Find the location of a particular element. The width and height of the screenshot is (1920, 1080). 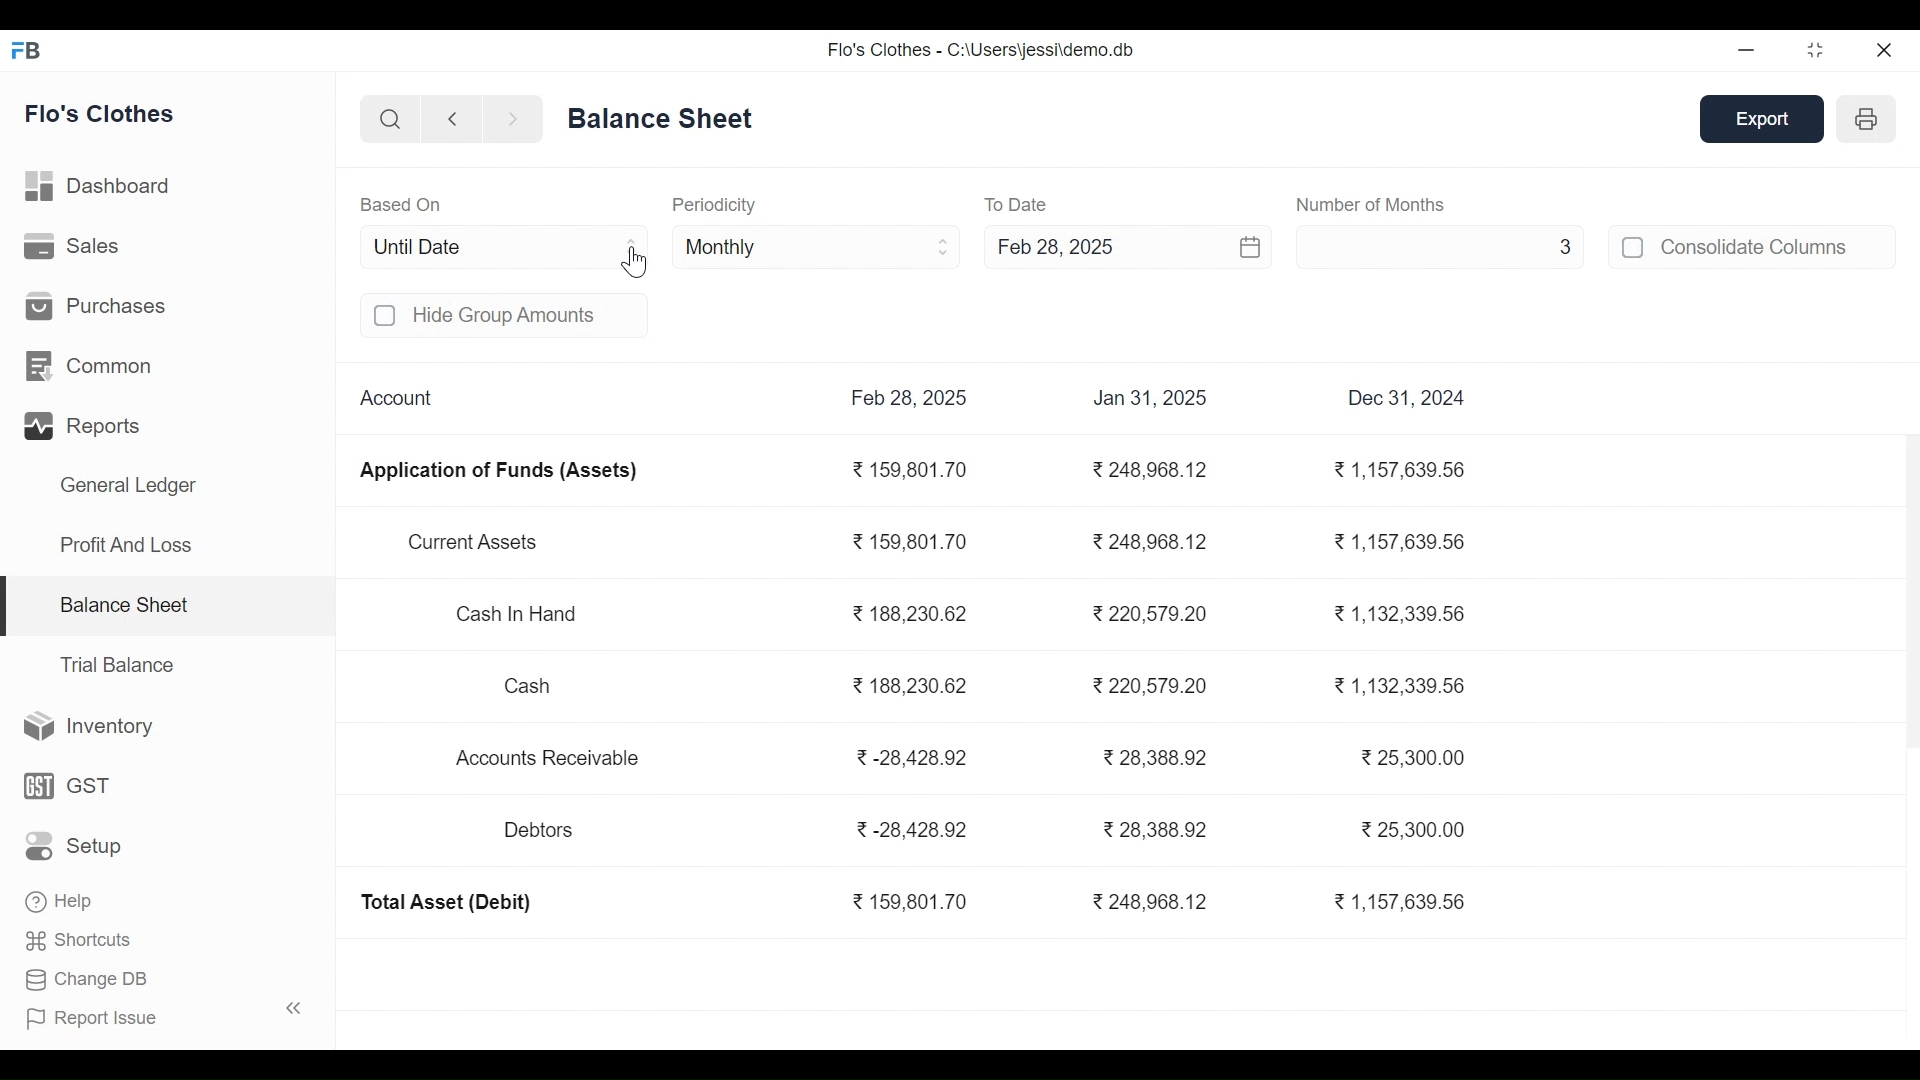

Application of Funds (Assets) is located at coordinates (497, 471).